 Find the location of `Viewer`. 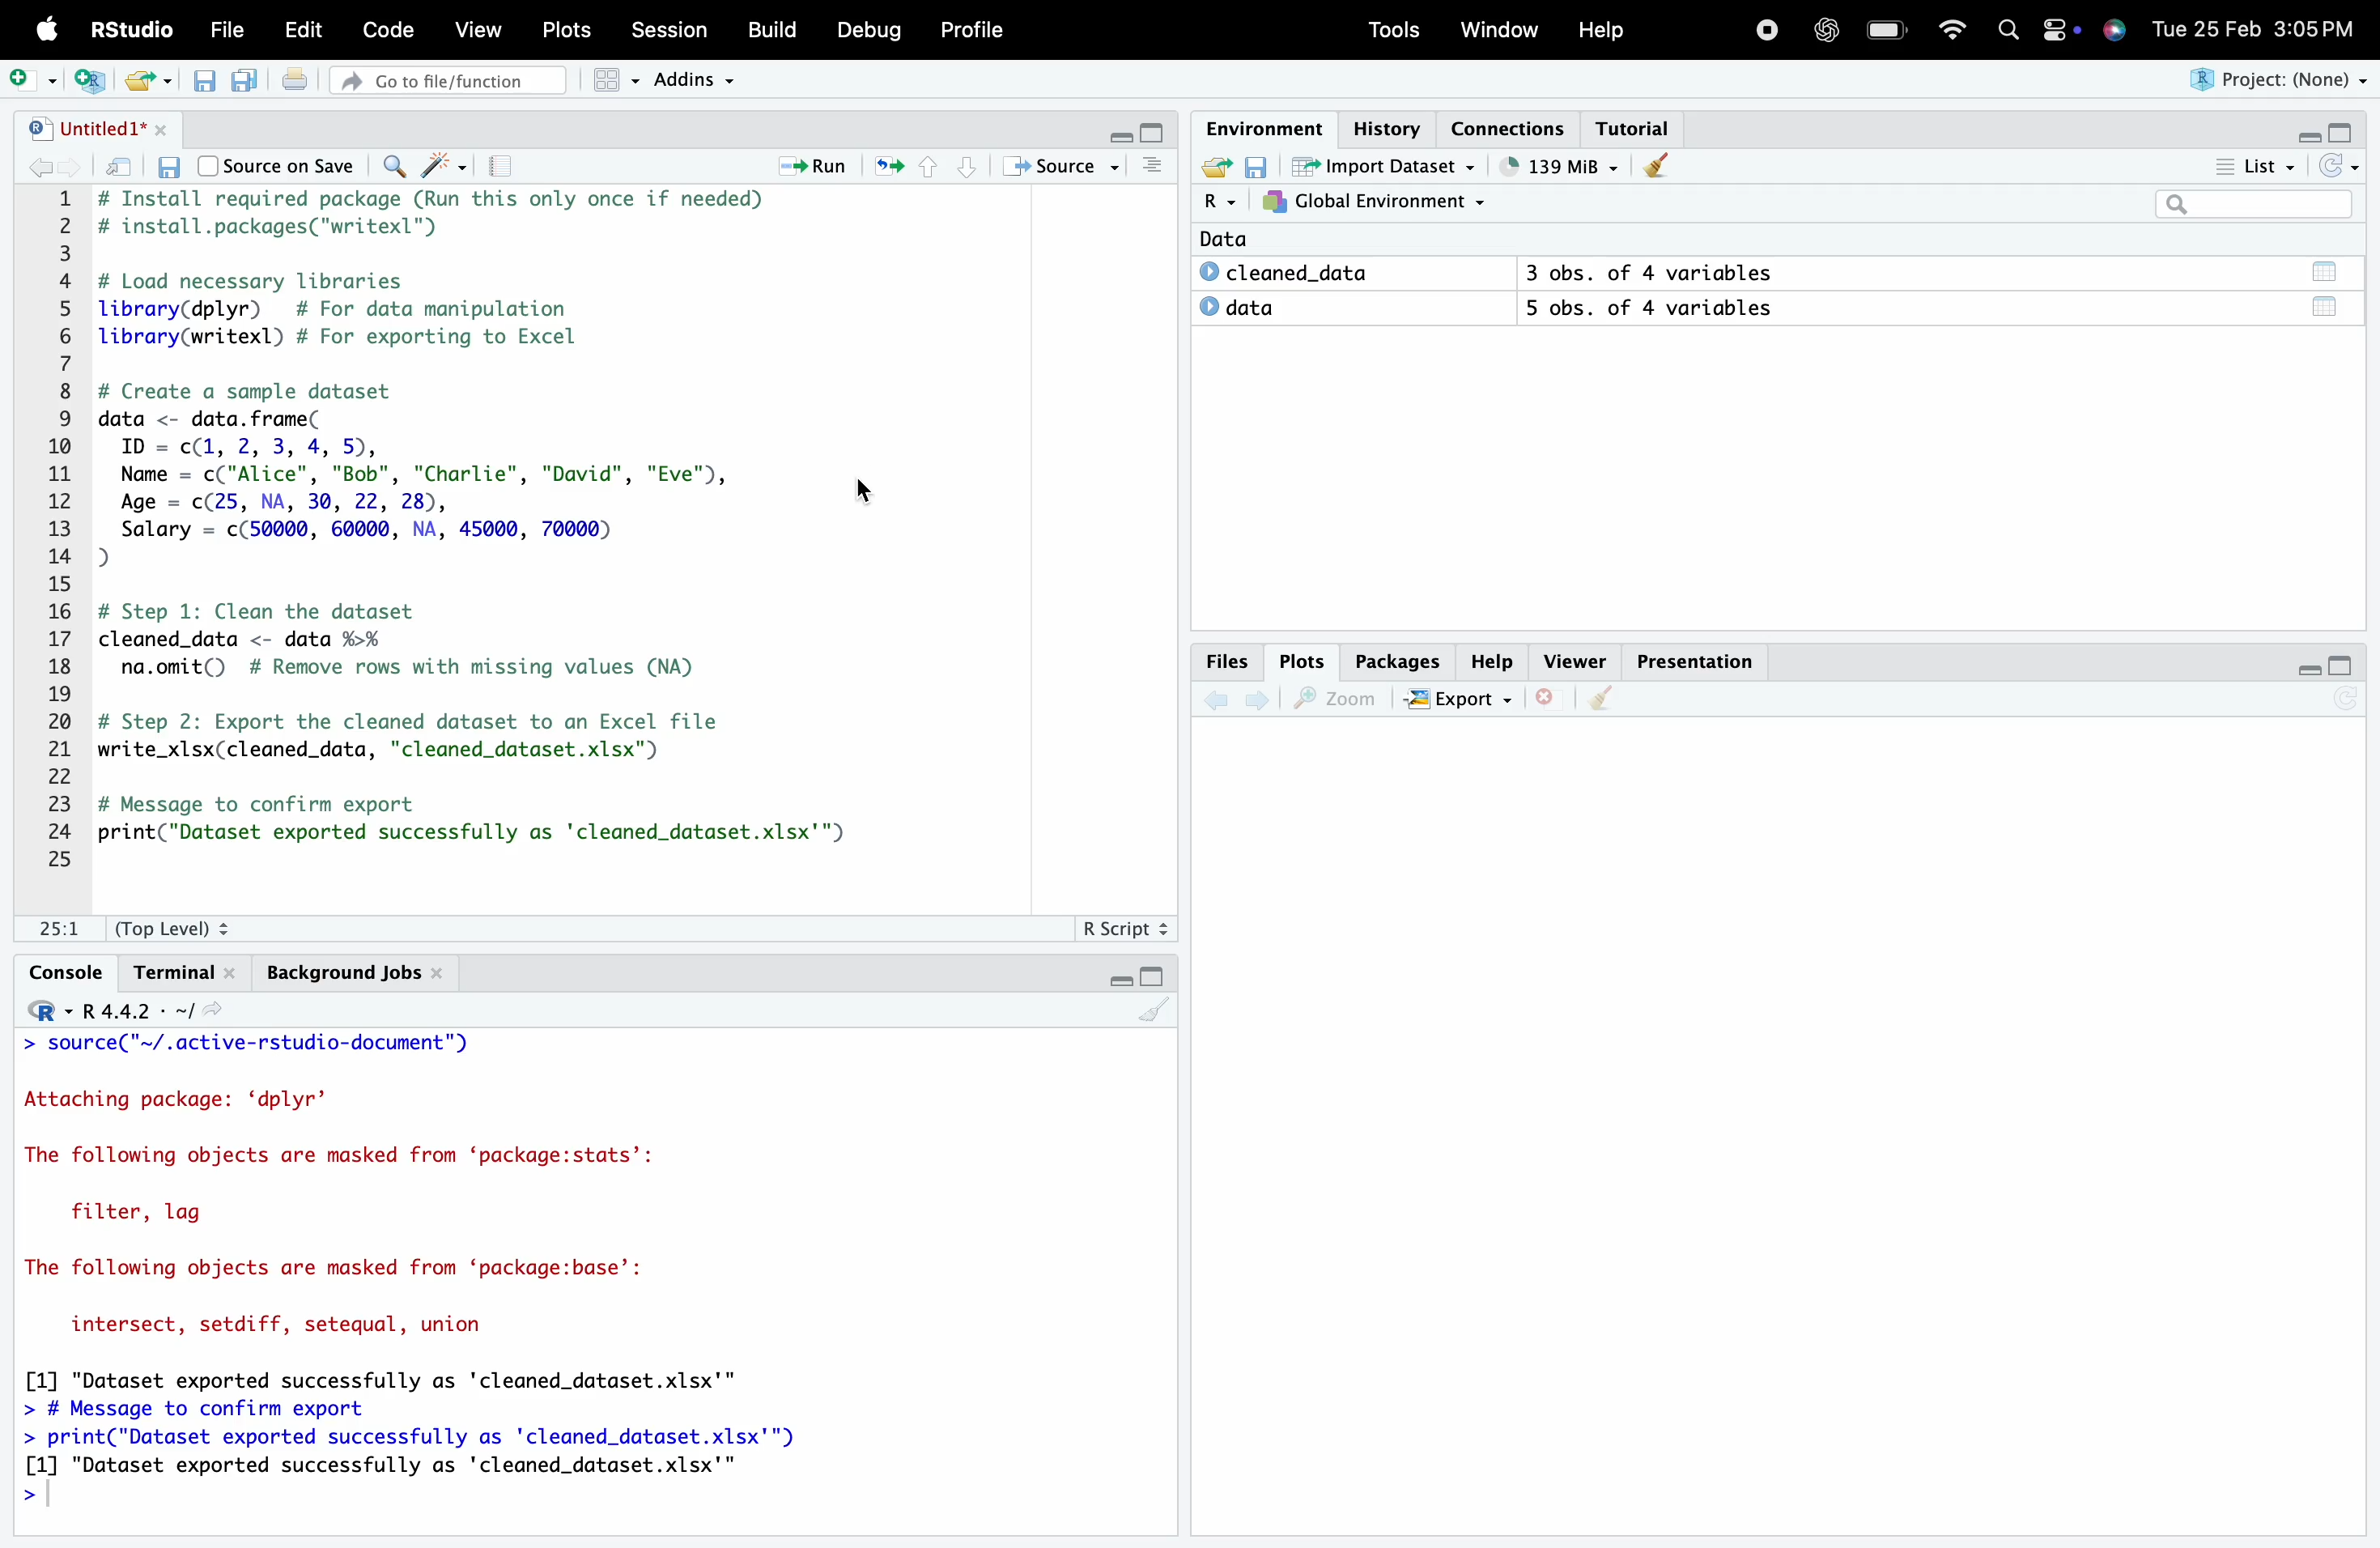

Viewer is located at coordinates (1575, 661).